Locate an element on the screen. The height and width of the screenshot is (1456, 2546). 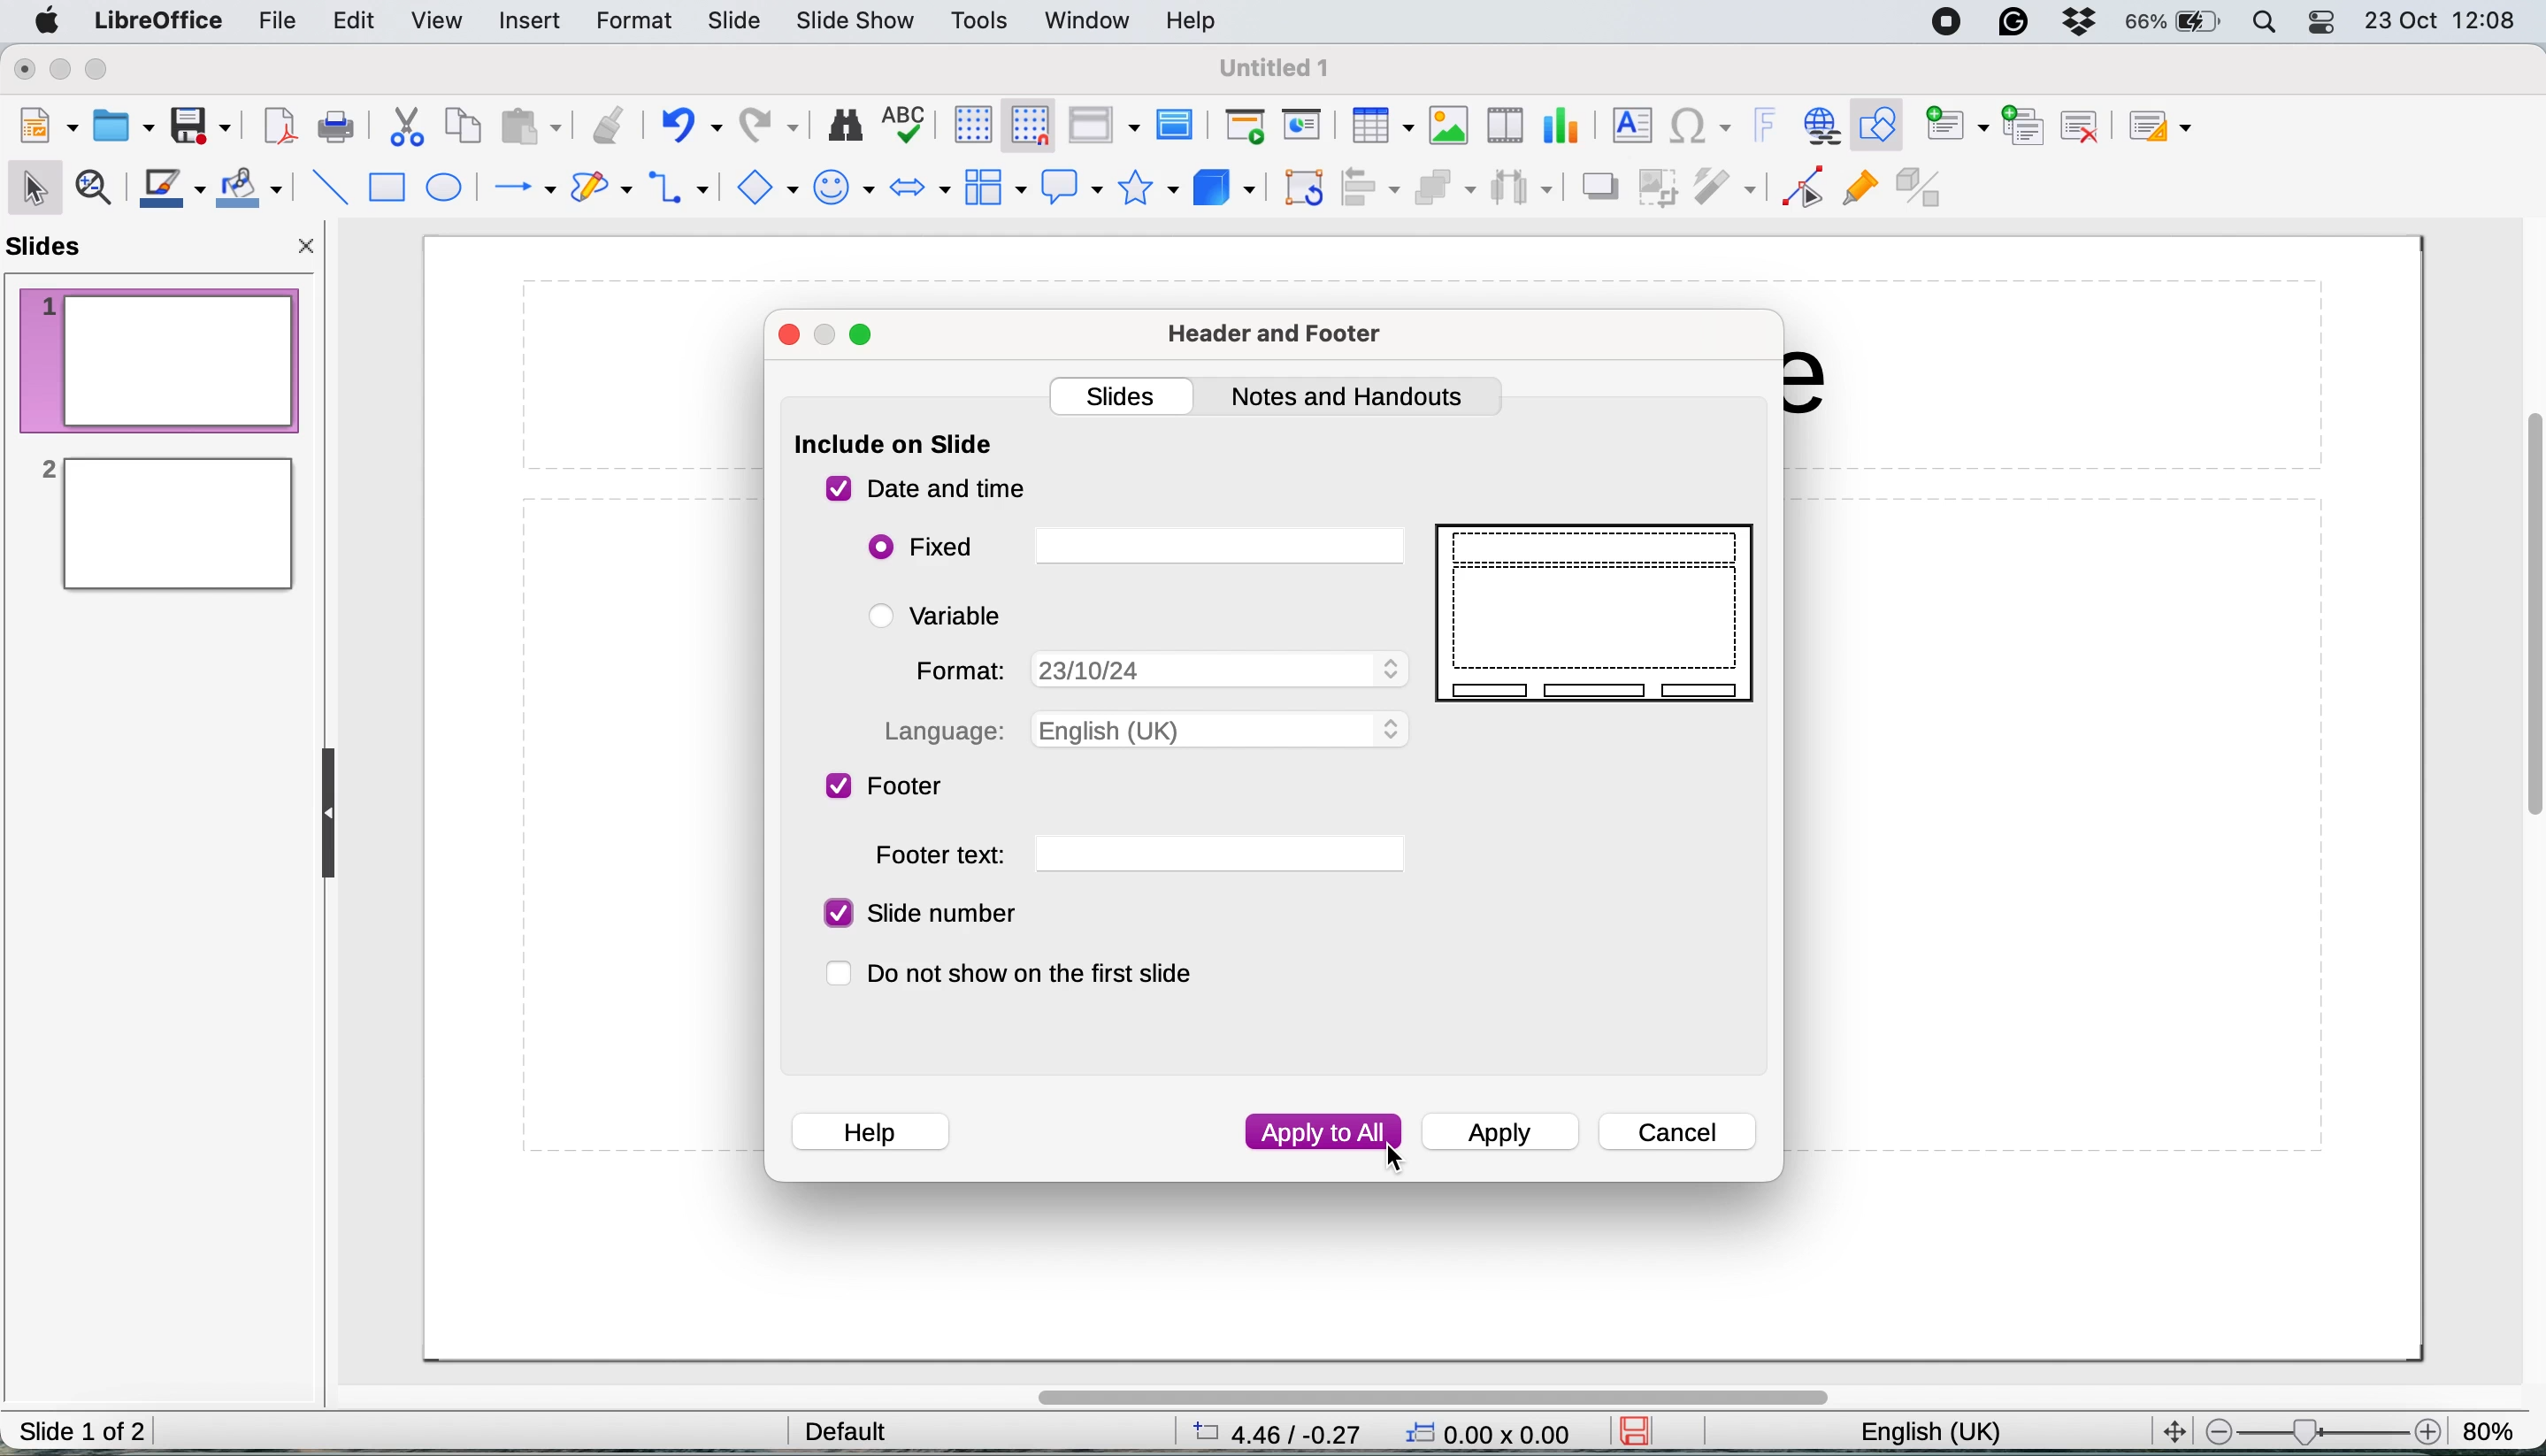
cancel is located at coordinates (1679, 1133).